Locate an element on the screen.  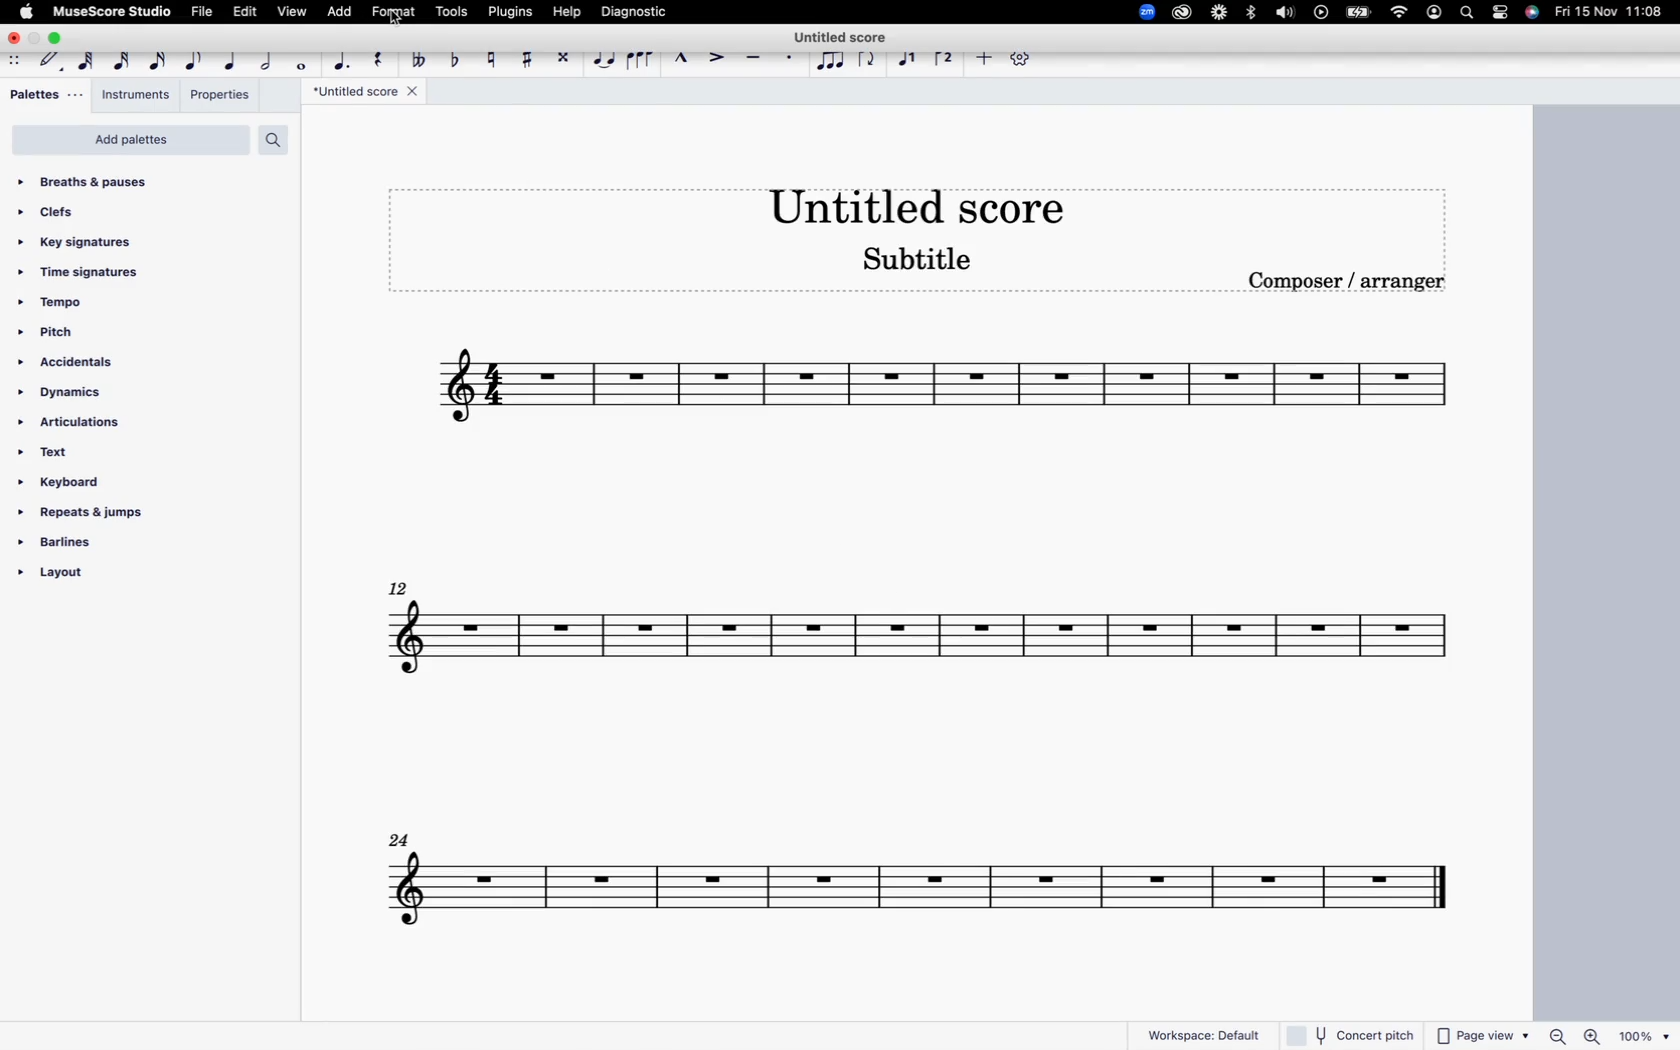
eight note is located at coordinates (193, 61).